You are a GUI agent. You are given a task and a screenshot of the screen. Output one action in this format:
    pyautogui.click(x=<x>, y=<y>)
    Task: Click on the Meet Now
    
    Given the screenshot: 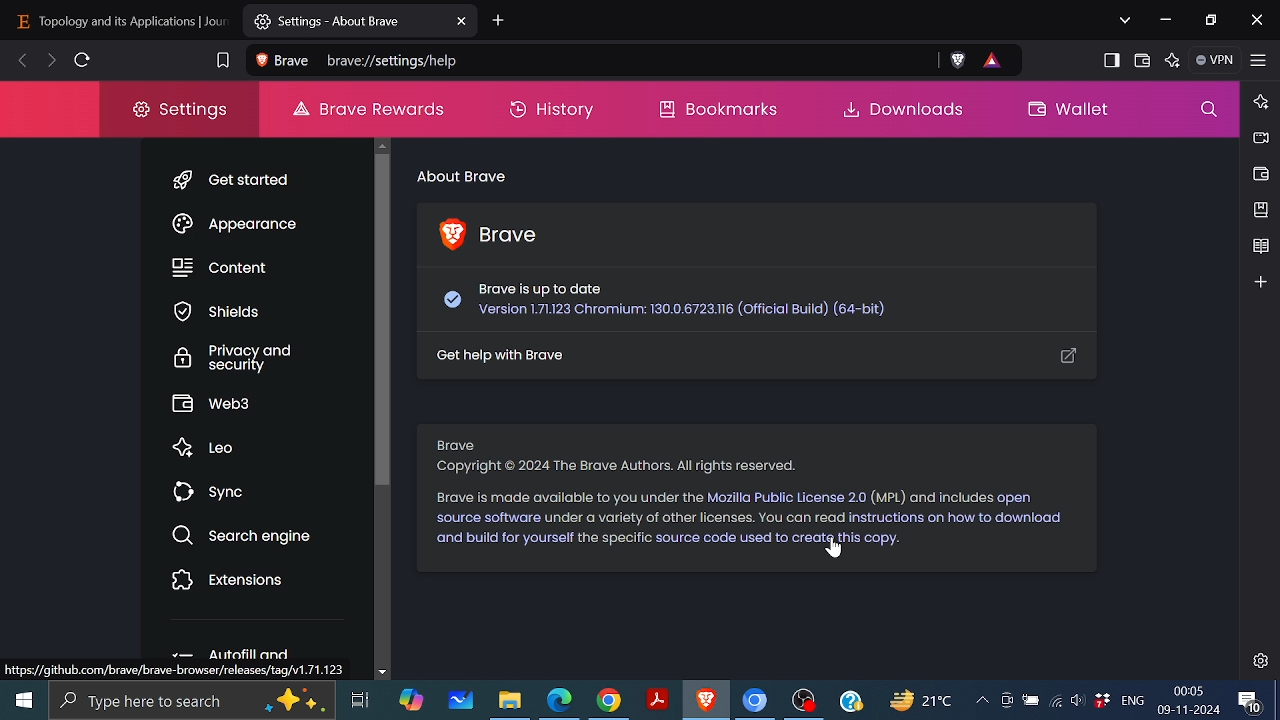 What is the action you would take?
    pyautogui.click(x=1006, y=699)
    